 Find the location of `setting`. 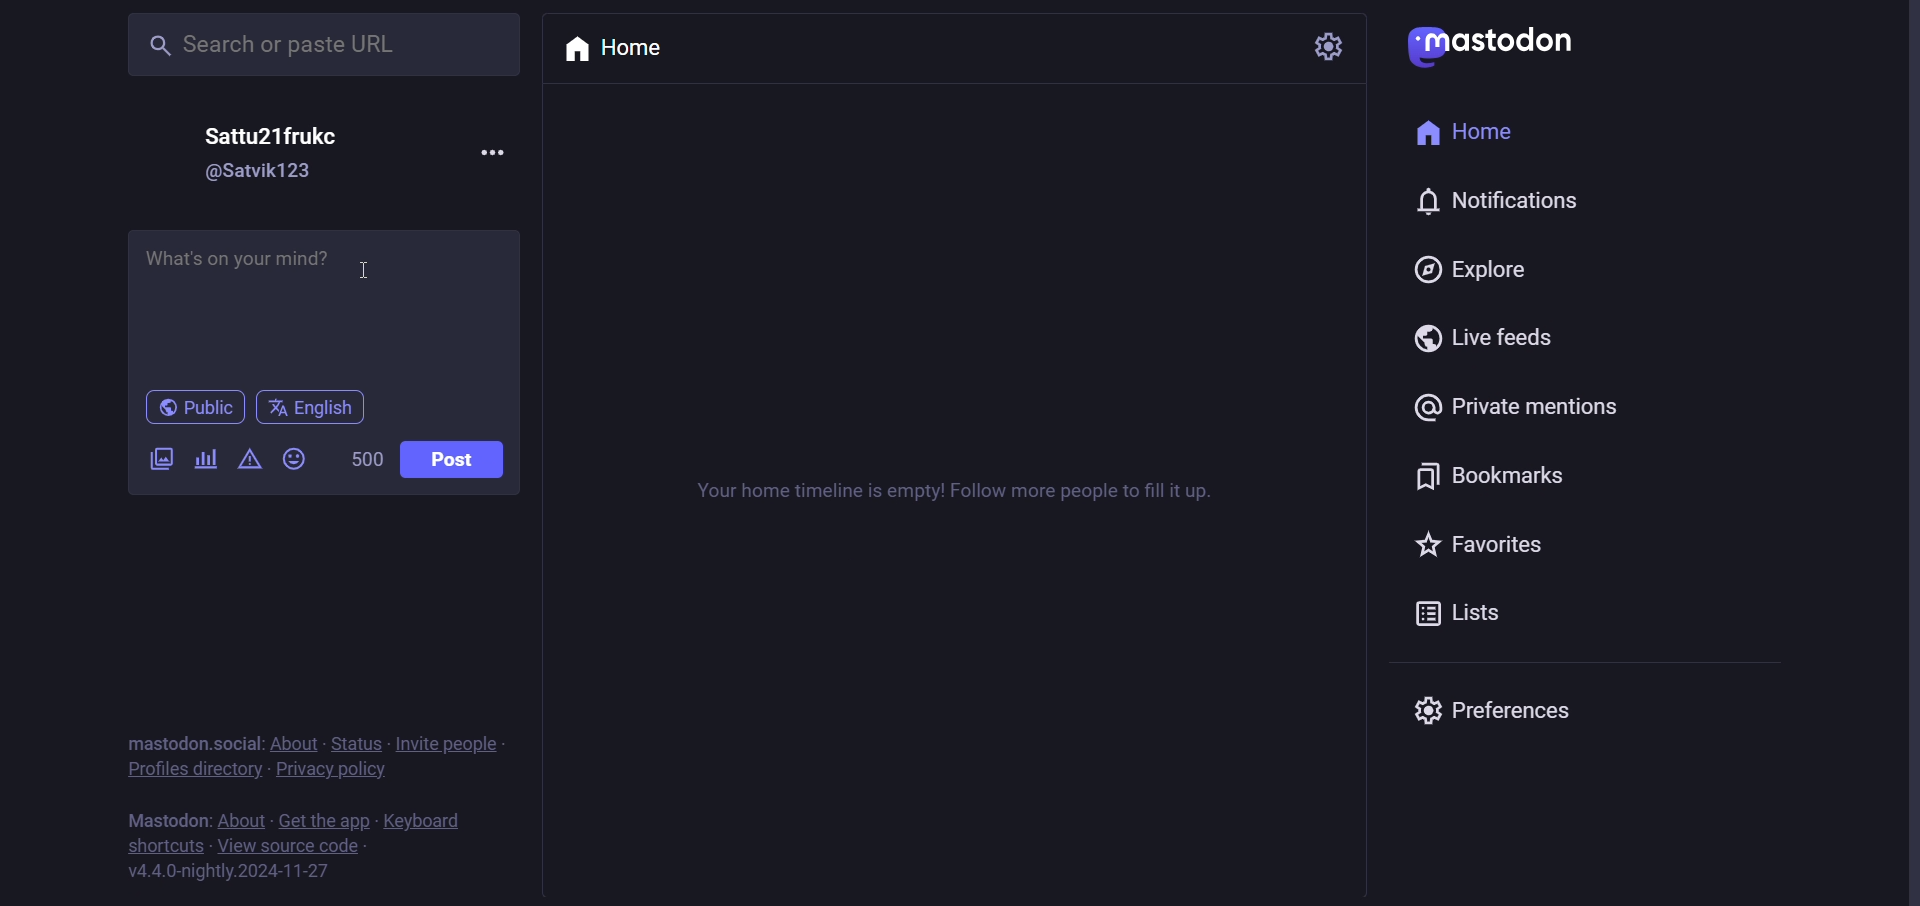

setting is located at coordinates (1328, 46).